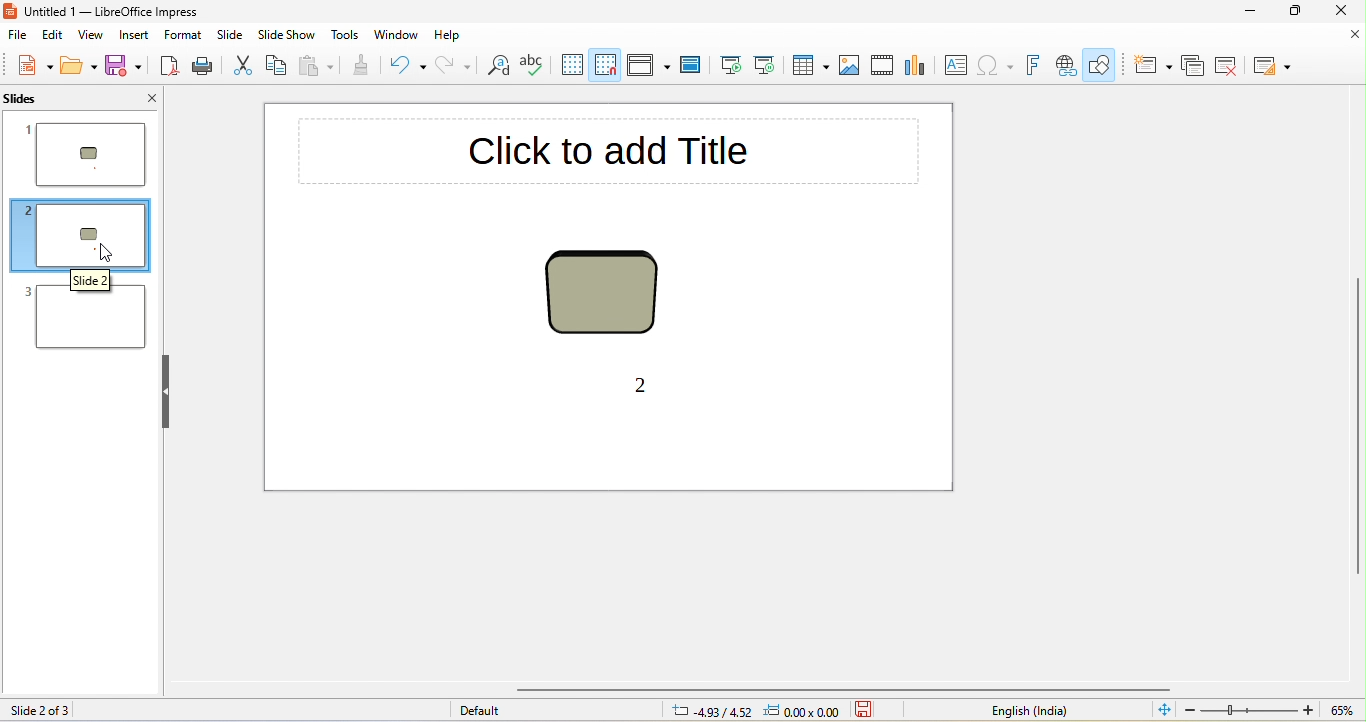  I want to click on video, so click(882, 67).